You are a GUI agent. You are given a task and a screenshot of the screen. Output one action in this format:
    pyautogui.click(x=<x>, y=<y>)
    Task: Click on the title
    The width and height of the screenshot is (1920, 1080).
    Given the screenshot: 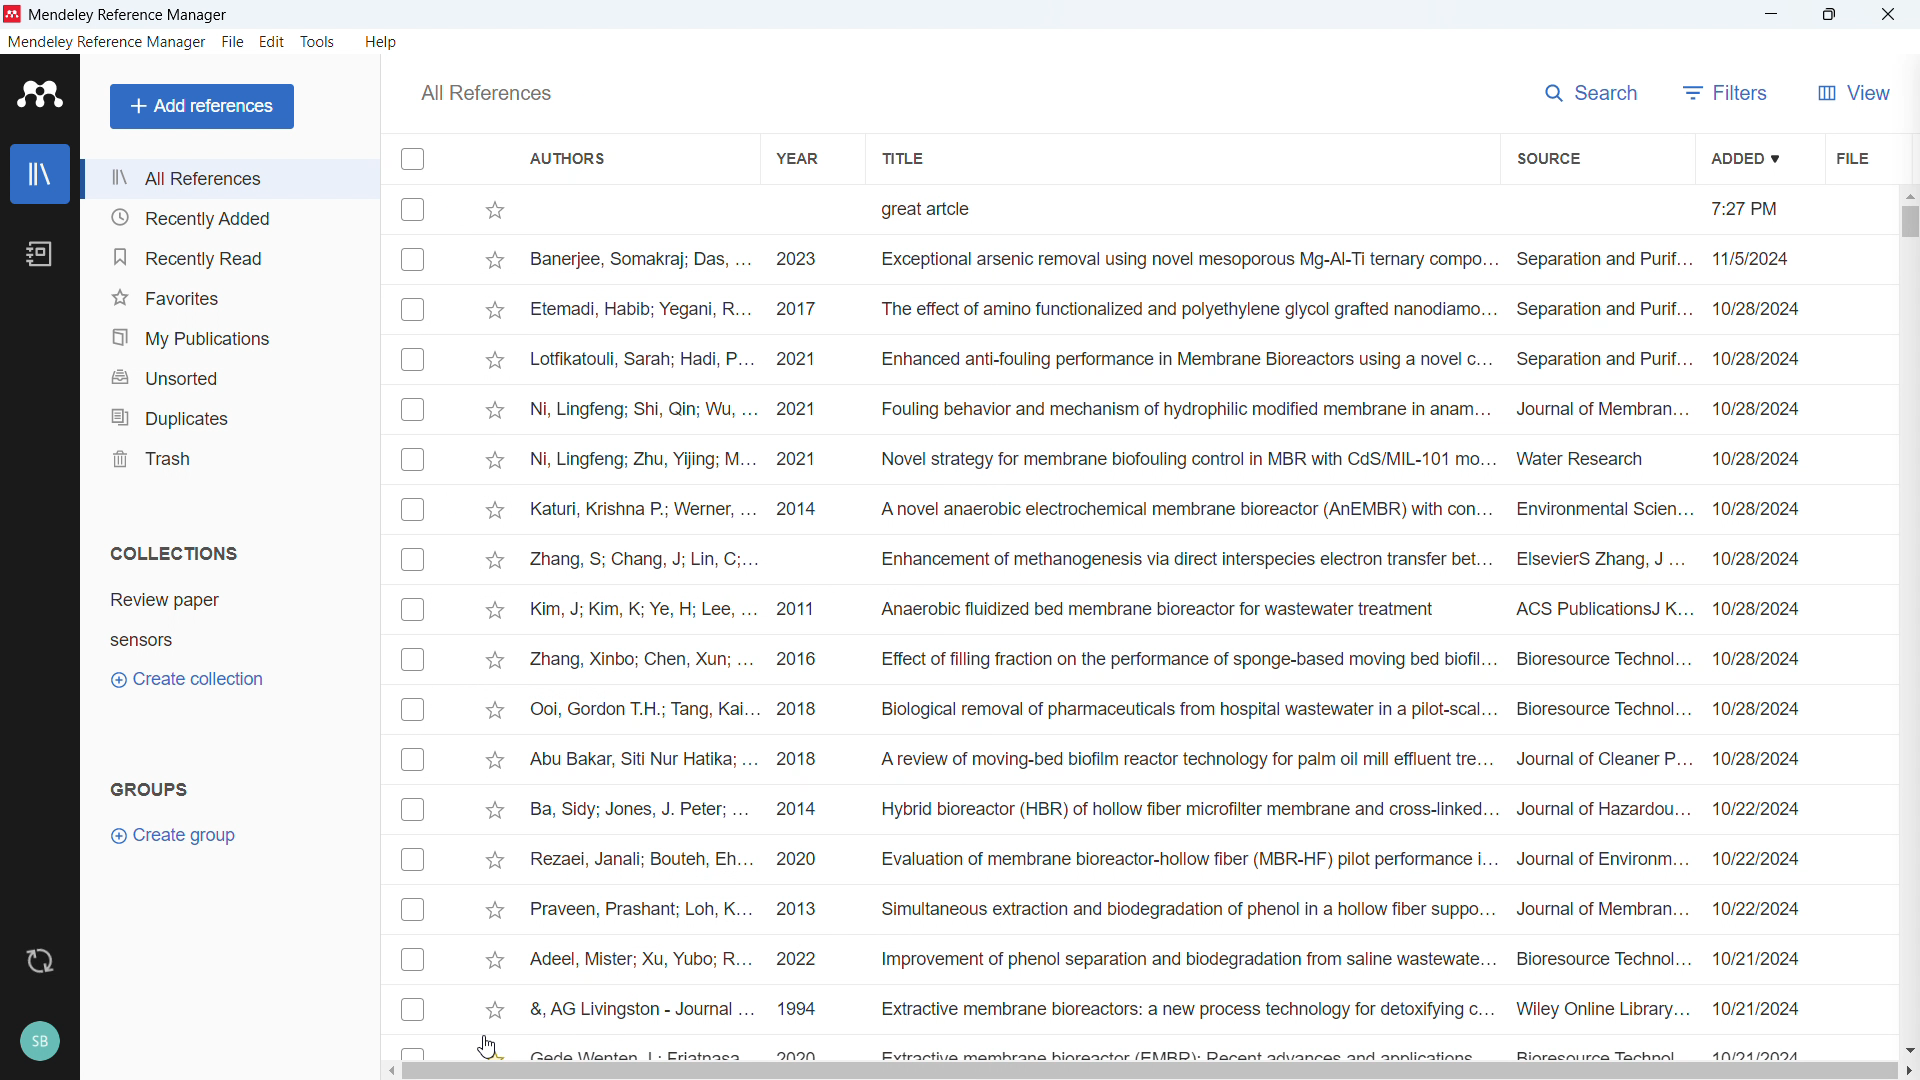 What is the action you would take?
    pyautogui.click(x=130, y=16)
    